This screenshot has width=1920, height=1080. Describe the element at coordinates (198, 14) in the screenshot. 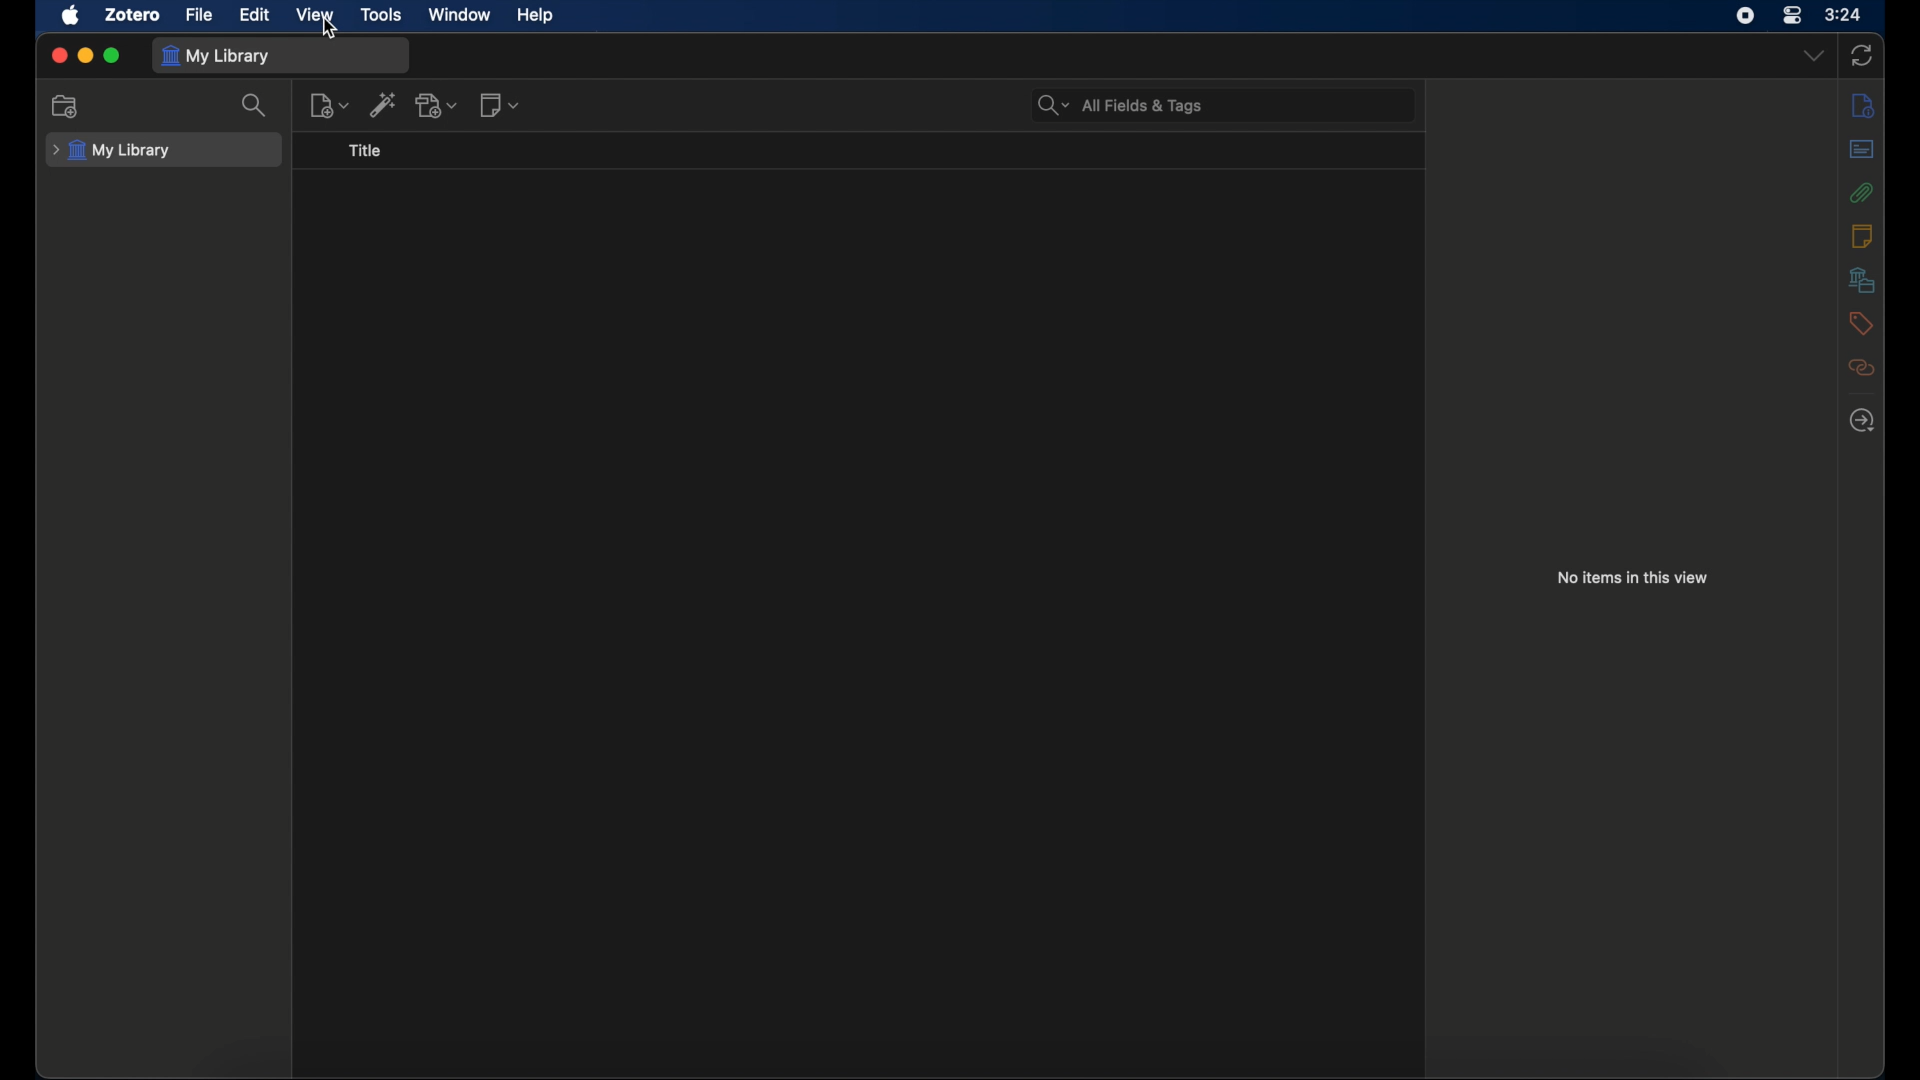

I see `file` at that location.